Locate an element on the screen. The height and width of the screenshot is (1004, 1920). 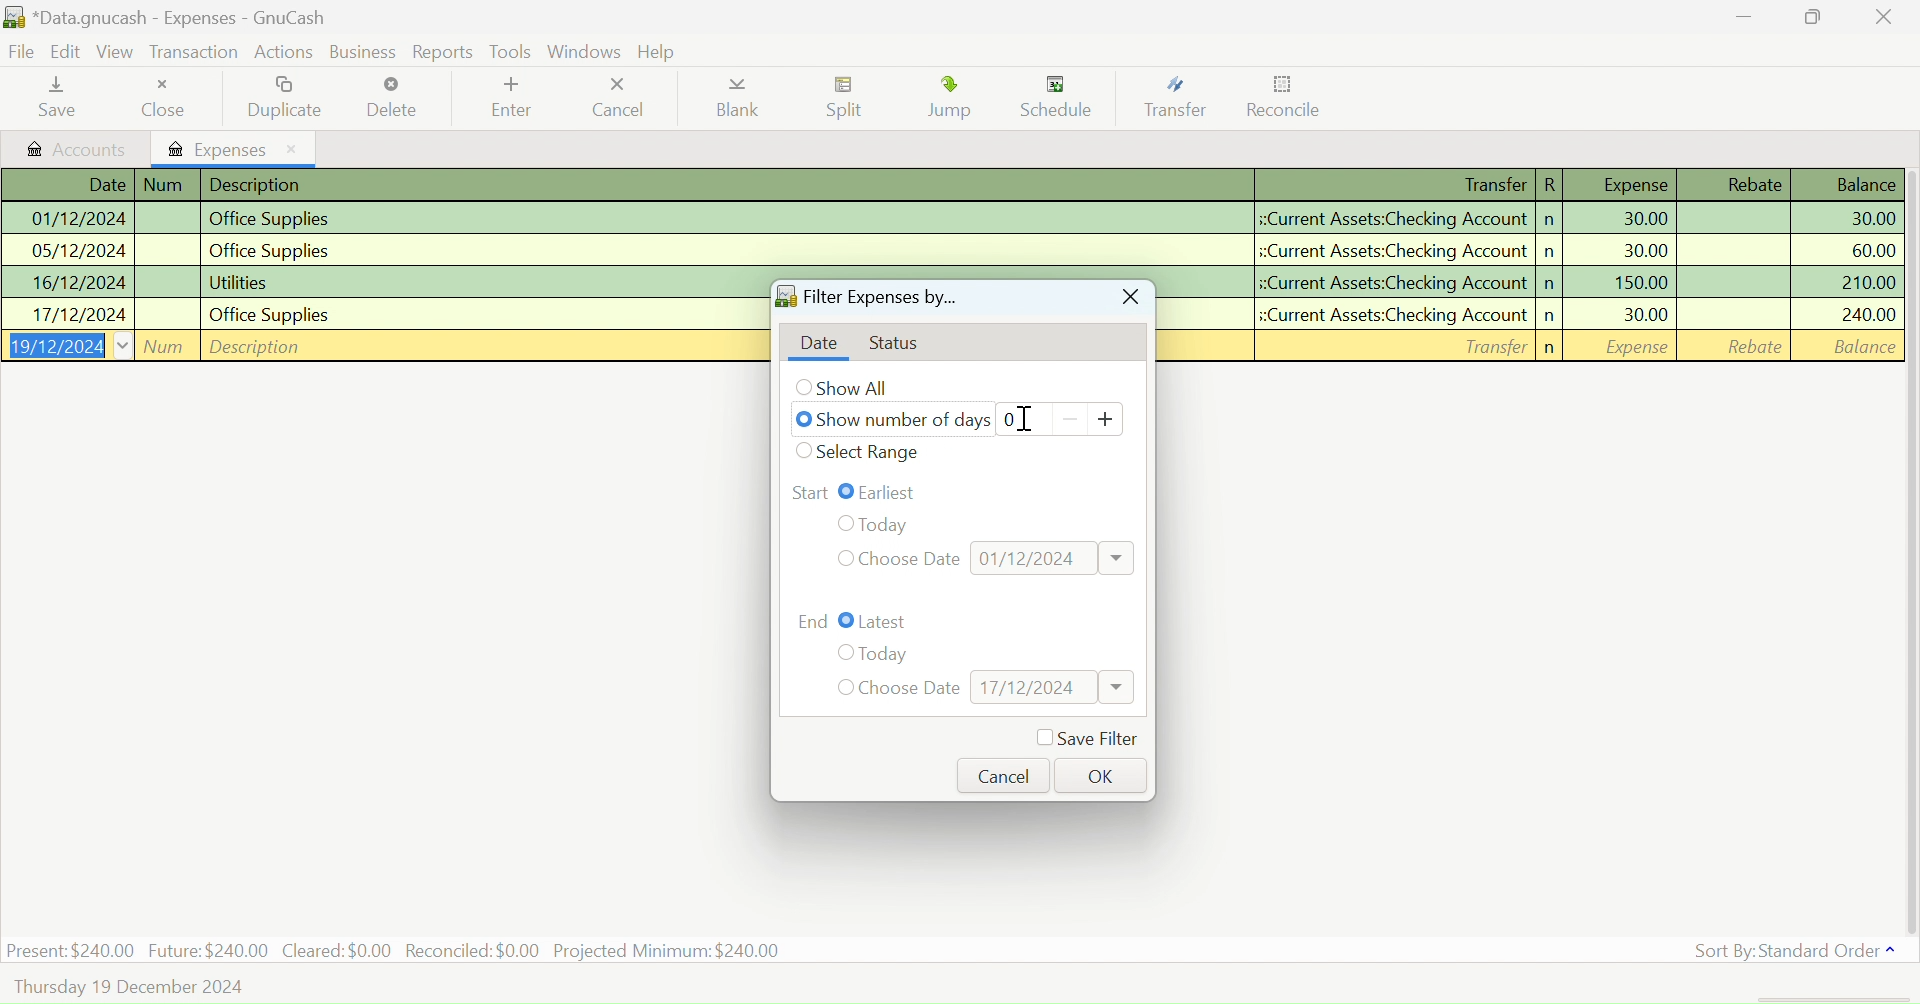
Present: $240.00 Future:$240.00 Cleared: $0.00 Reconciled: $0.00 Projected Minimum: $240.00 is located at coordinates (396, 949).